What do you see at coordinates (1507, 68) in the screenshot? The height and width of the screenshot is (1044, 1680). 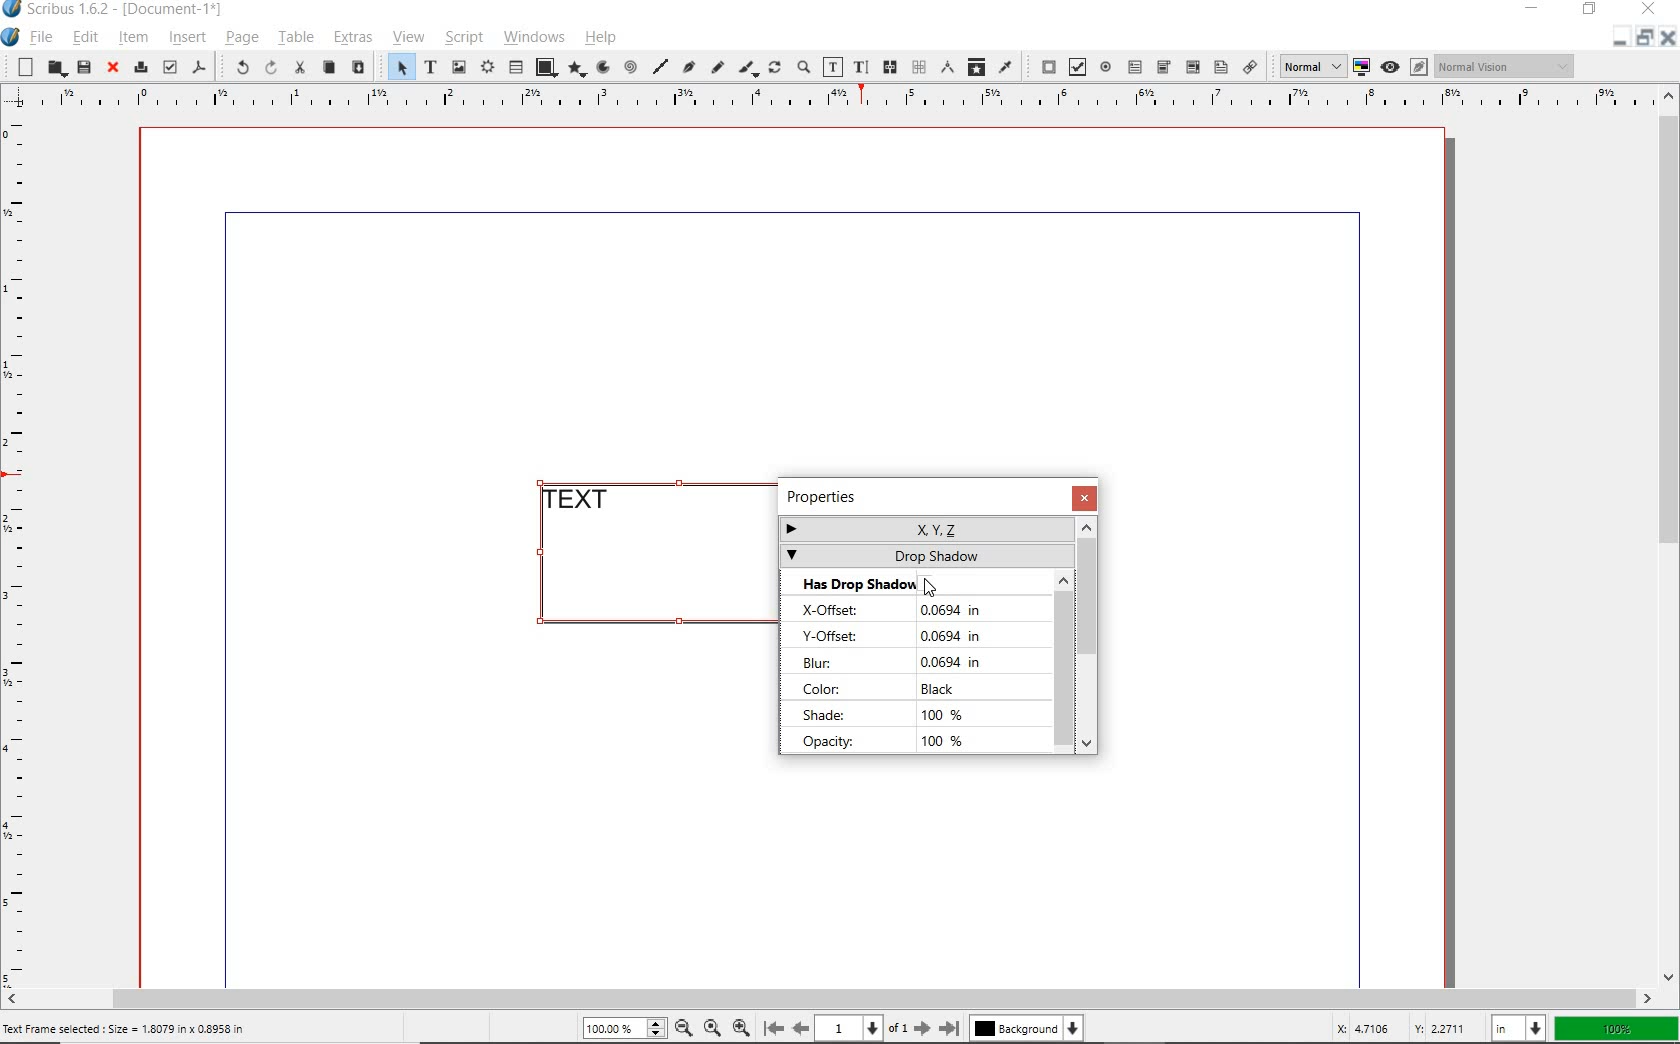 I see `Normal Vision` at bounding box center [1507, 68].